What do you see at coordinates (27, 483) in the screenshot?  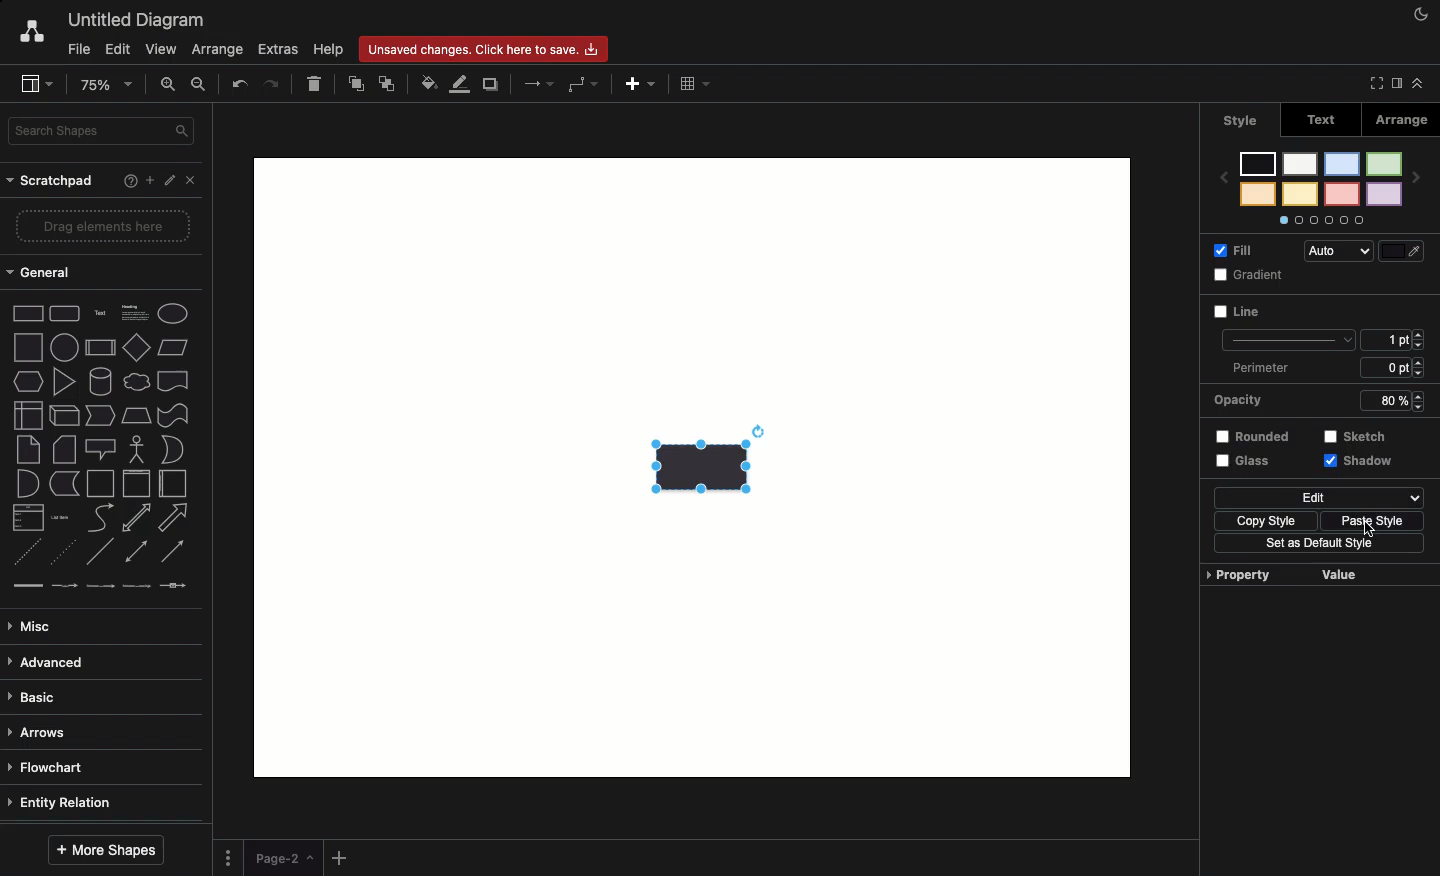 I see `and` at bounding box center [27, 483].